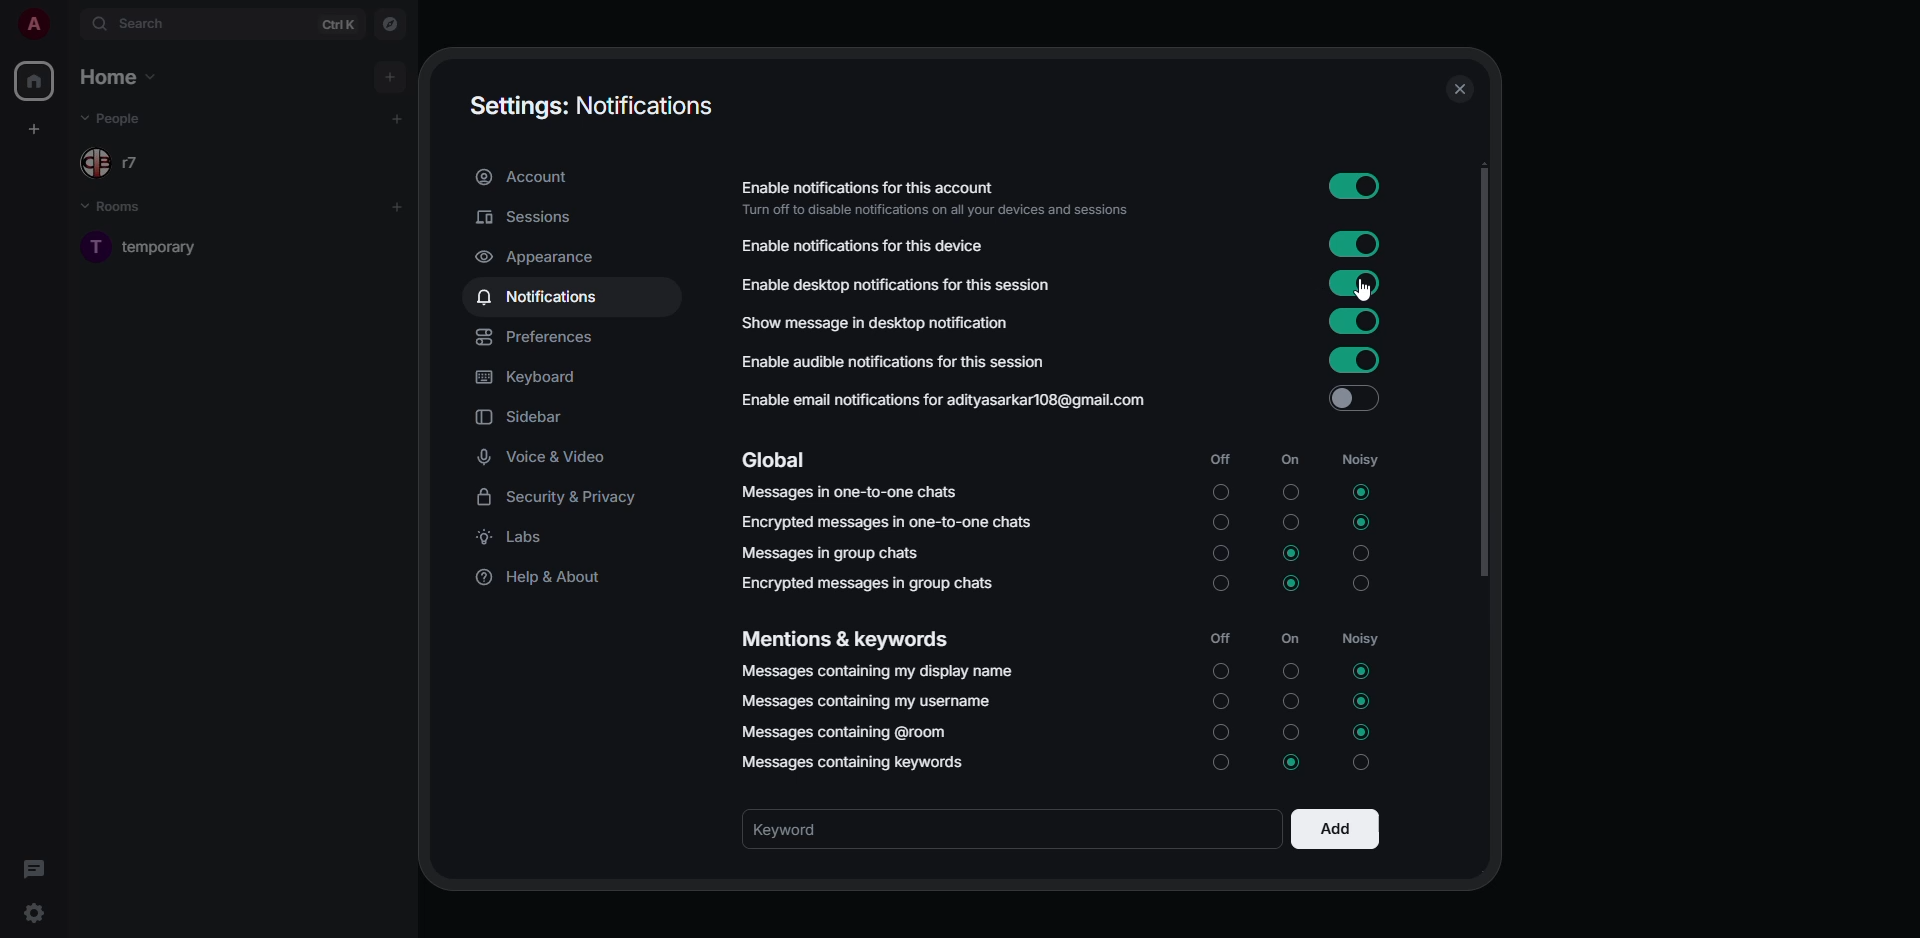 This screenshot has width=1920, height=938. Describe the element at coordinates (1219, 730) in the screenshot. I see `Off Unselected` at that location.